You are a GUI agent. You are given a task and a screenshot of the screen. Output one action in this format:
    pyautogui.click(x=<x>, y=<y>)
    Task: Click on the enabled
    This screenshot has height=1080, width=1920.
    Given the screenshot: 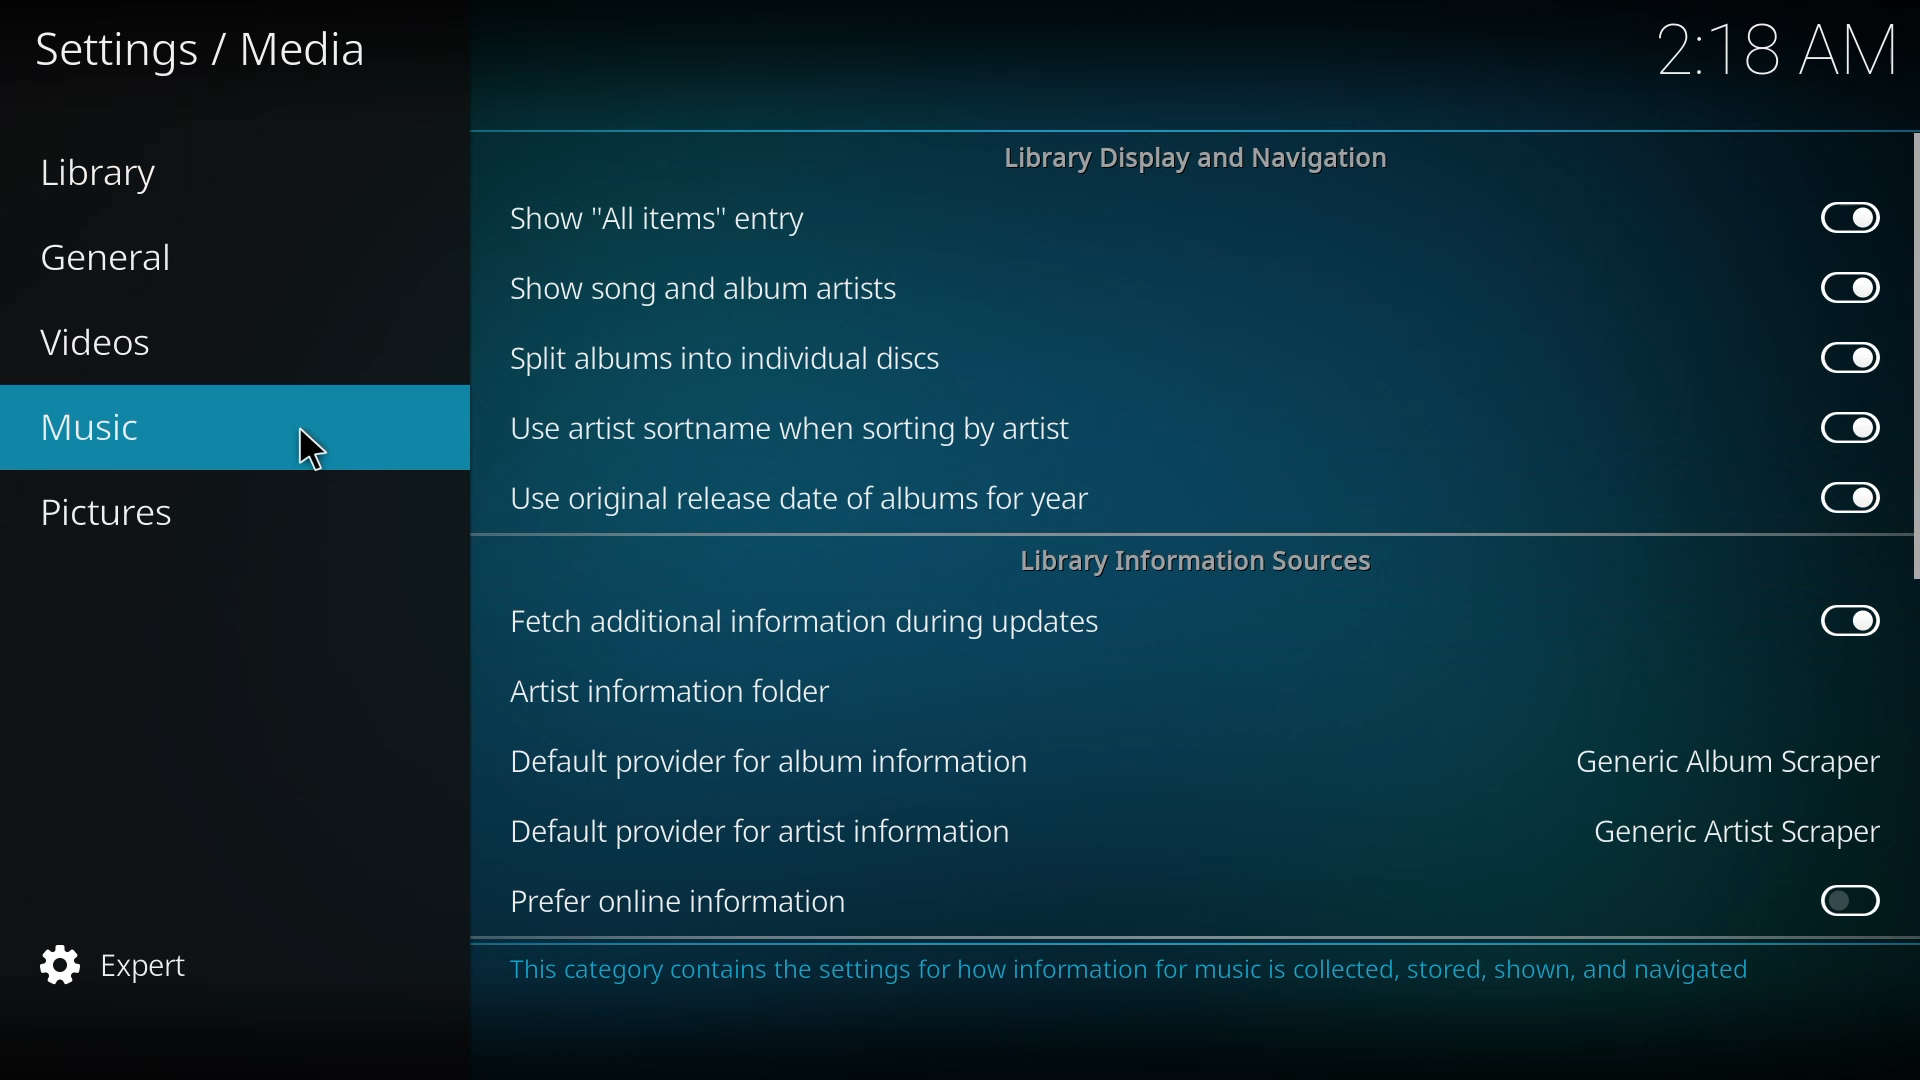 What is the action you would take?
    pyautogui.click(x=1842, y=619)
    